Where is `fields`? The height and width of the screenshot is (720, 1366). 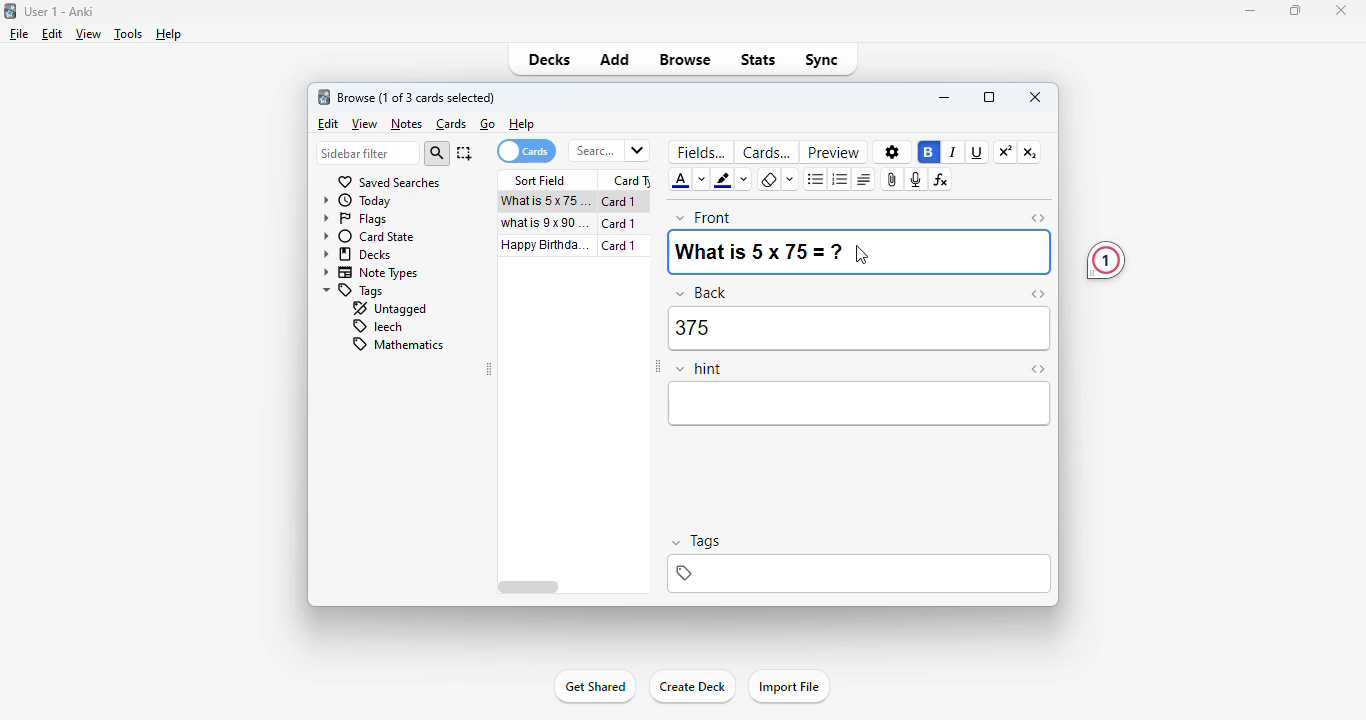
fields is located at coordinates (701, 152).